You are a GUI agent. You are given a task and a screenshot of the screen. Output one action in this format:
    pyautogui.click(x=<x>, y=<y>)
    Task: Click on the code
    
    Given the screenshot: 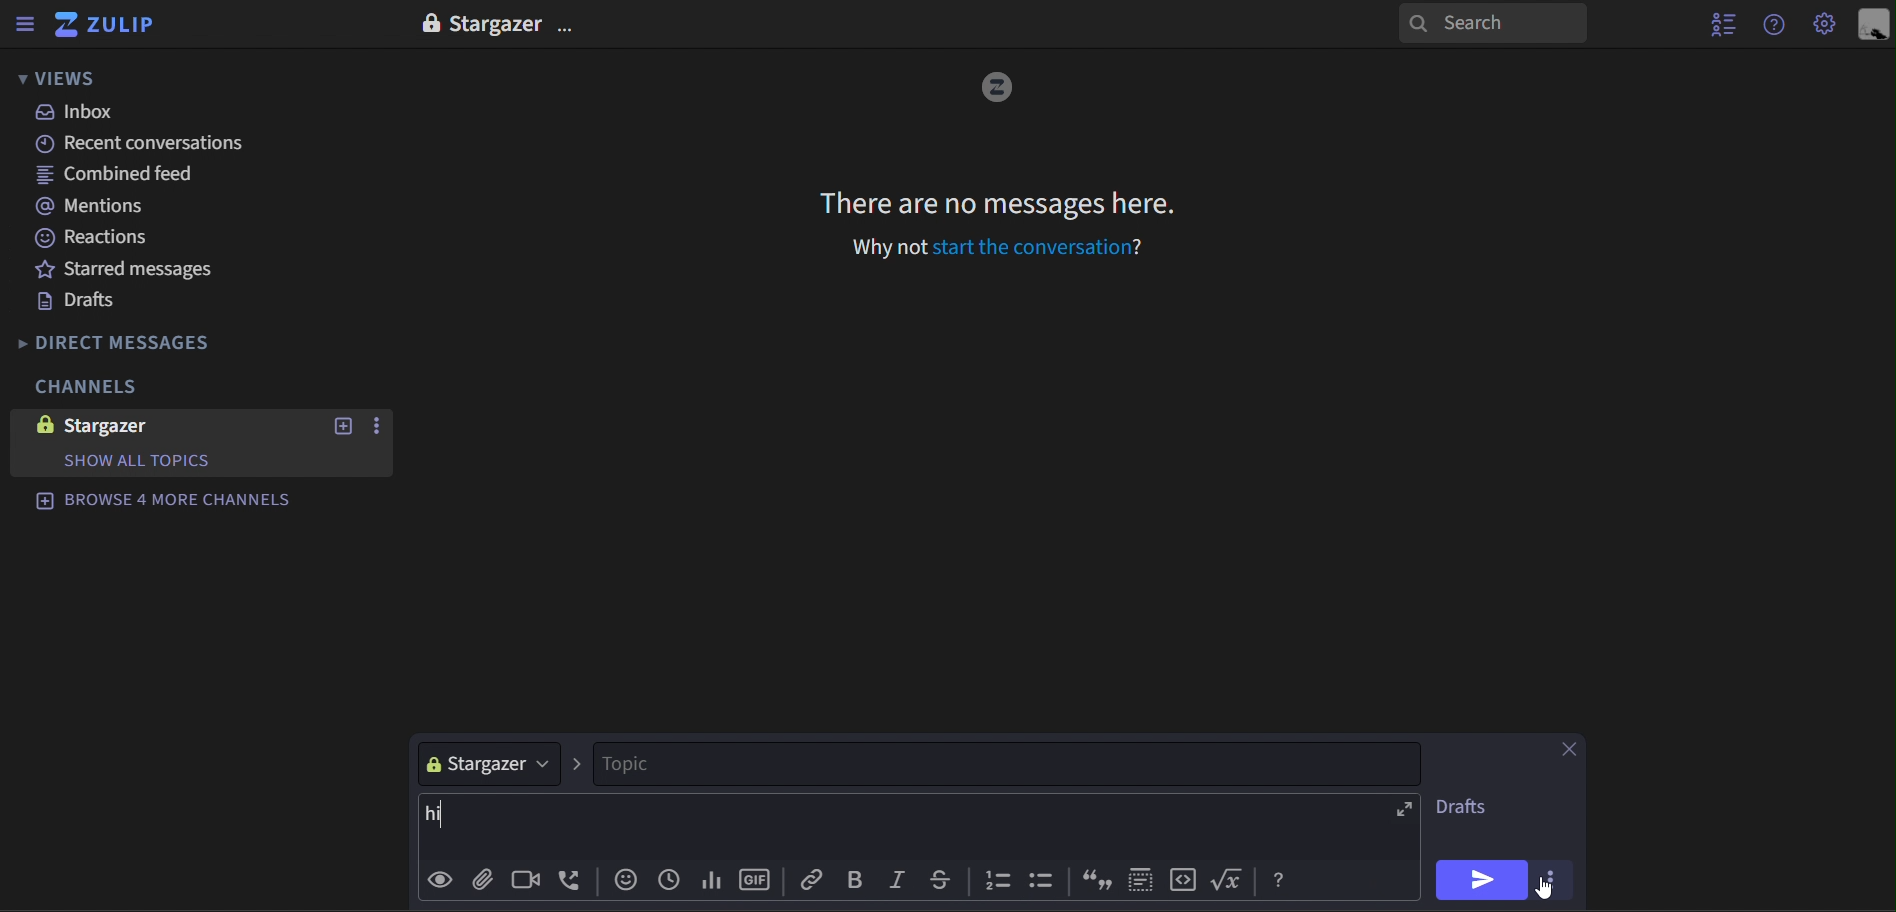 What is the action you would take?
    pyautogui.click(x=1187, y=880)
    